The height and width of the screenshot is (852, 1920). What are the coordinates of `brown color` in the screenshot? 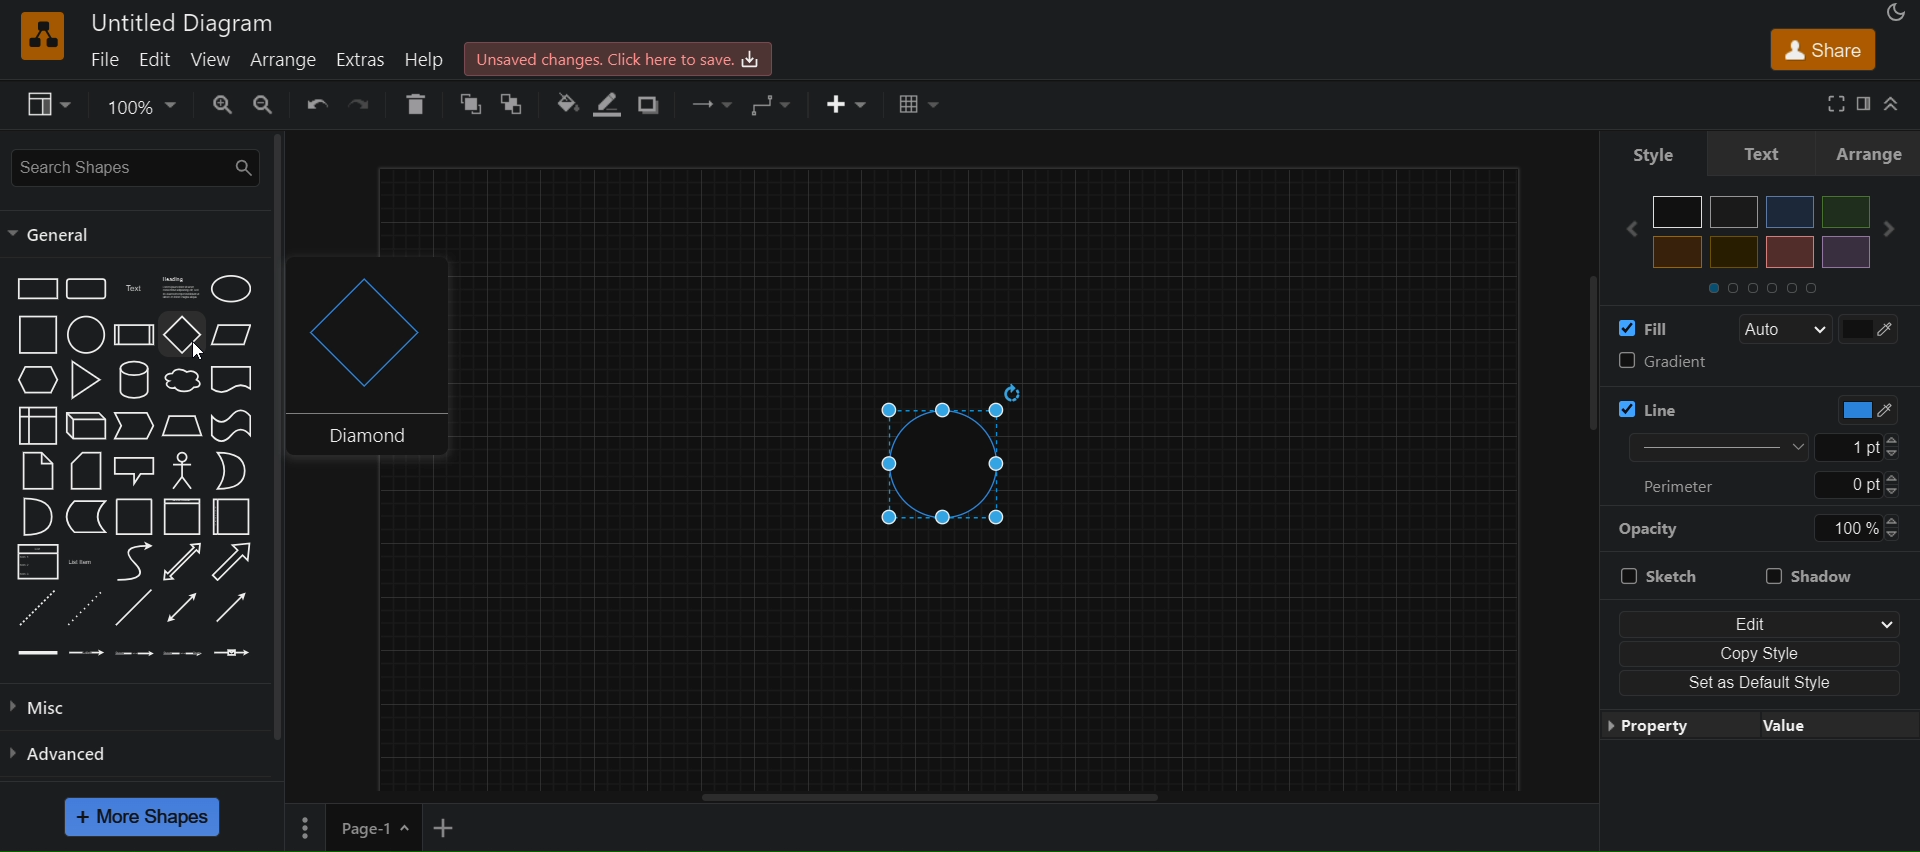 It's located at (1789, 252).